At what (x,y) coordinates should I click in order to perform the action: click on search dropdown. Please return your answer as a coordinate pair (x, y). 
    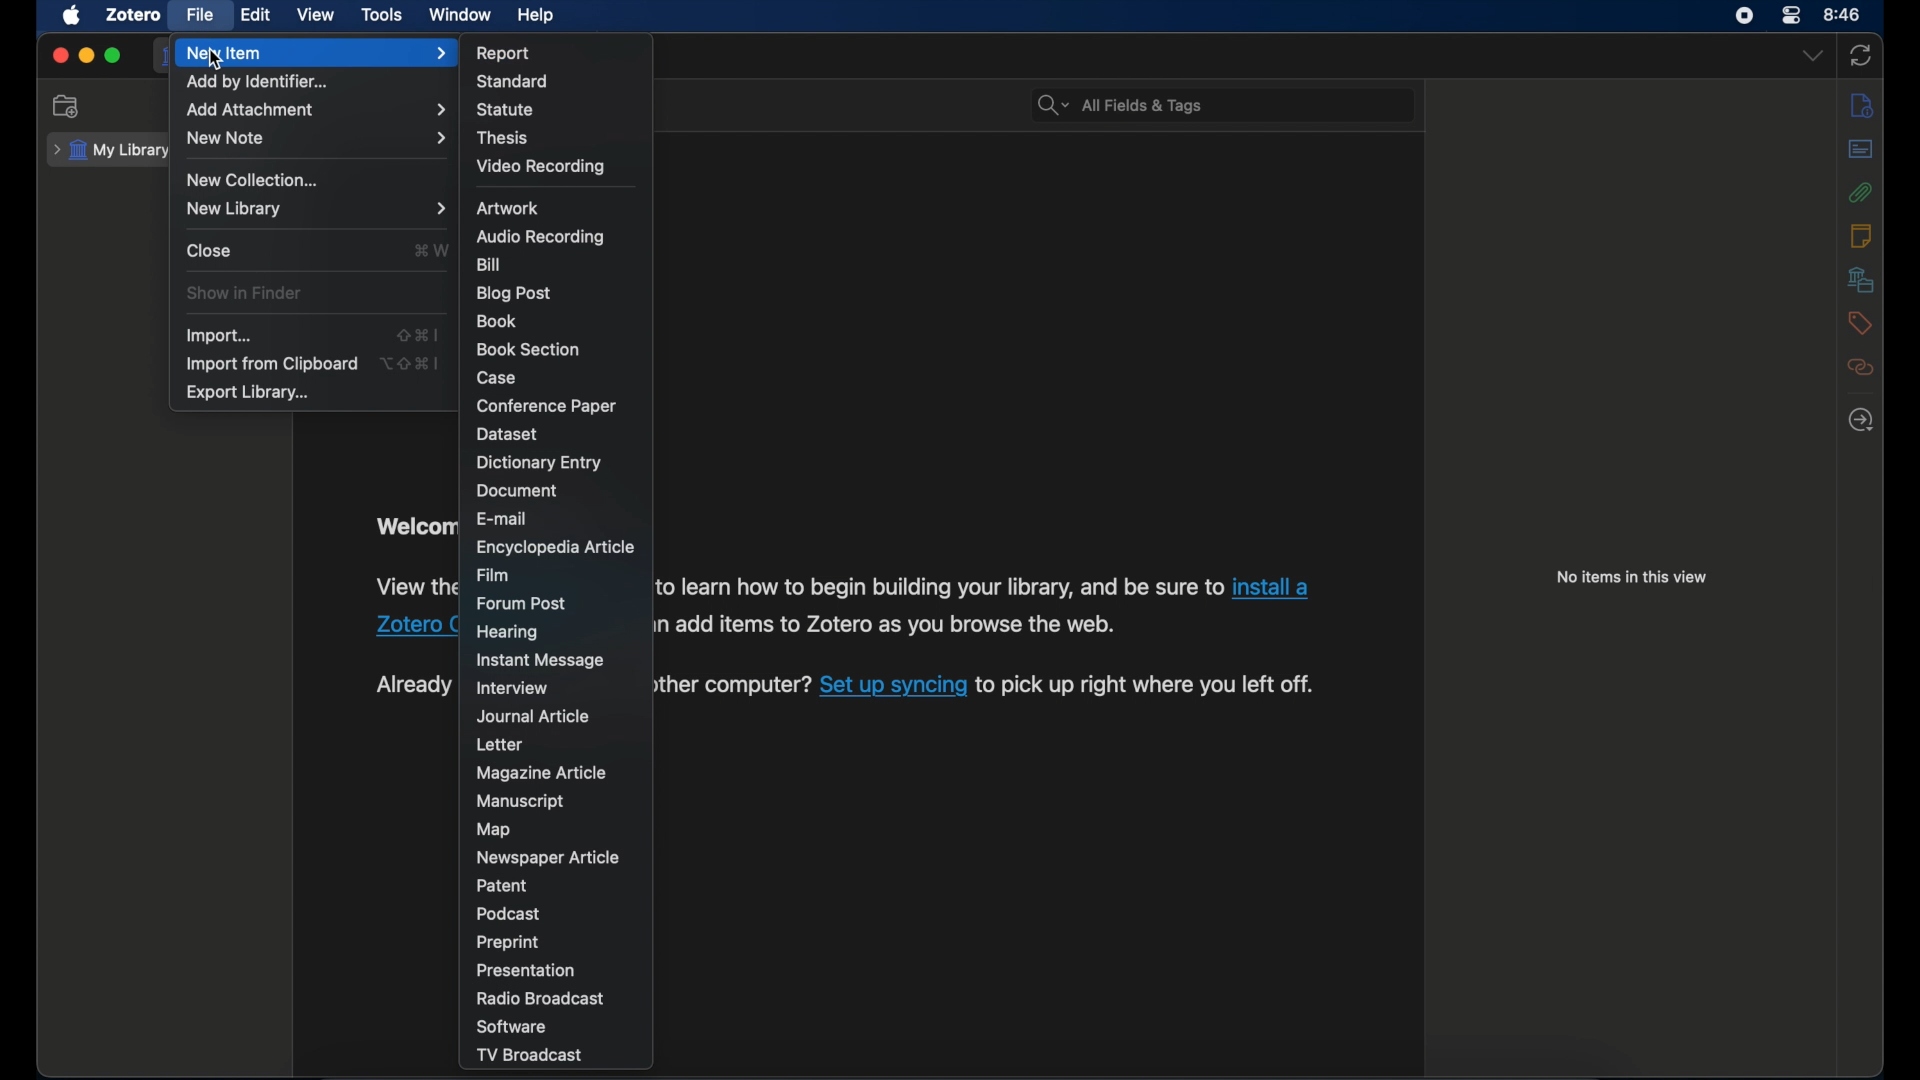
    Looking at the image, I should click on (1052, 106).